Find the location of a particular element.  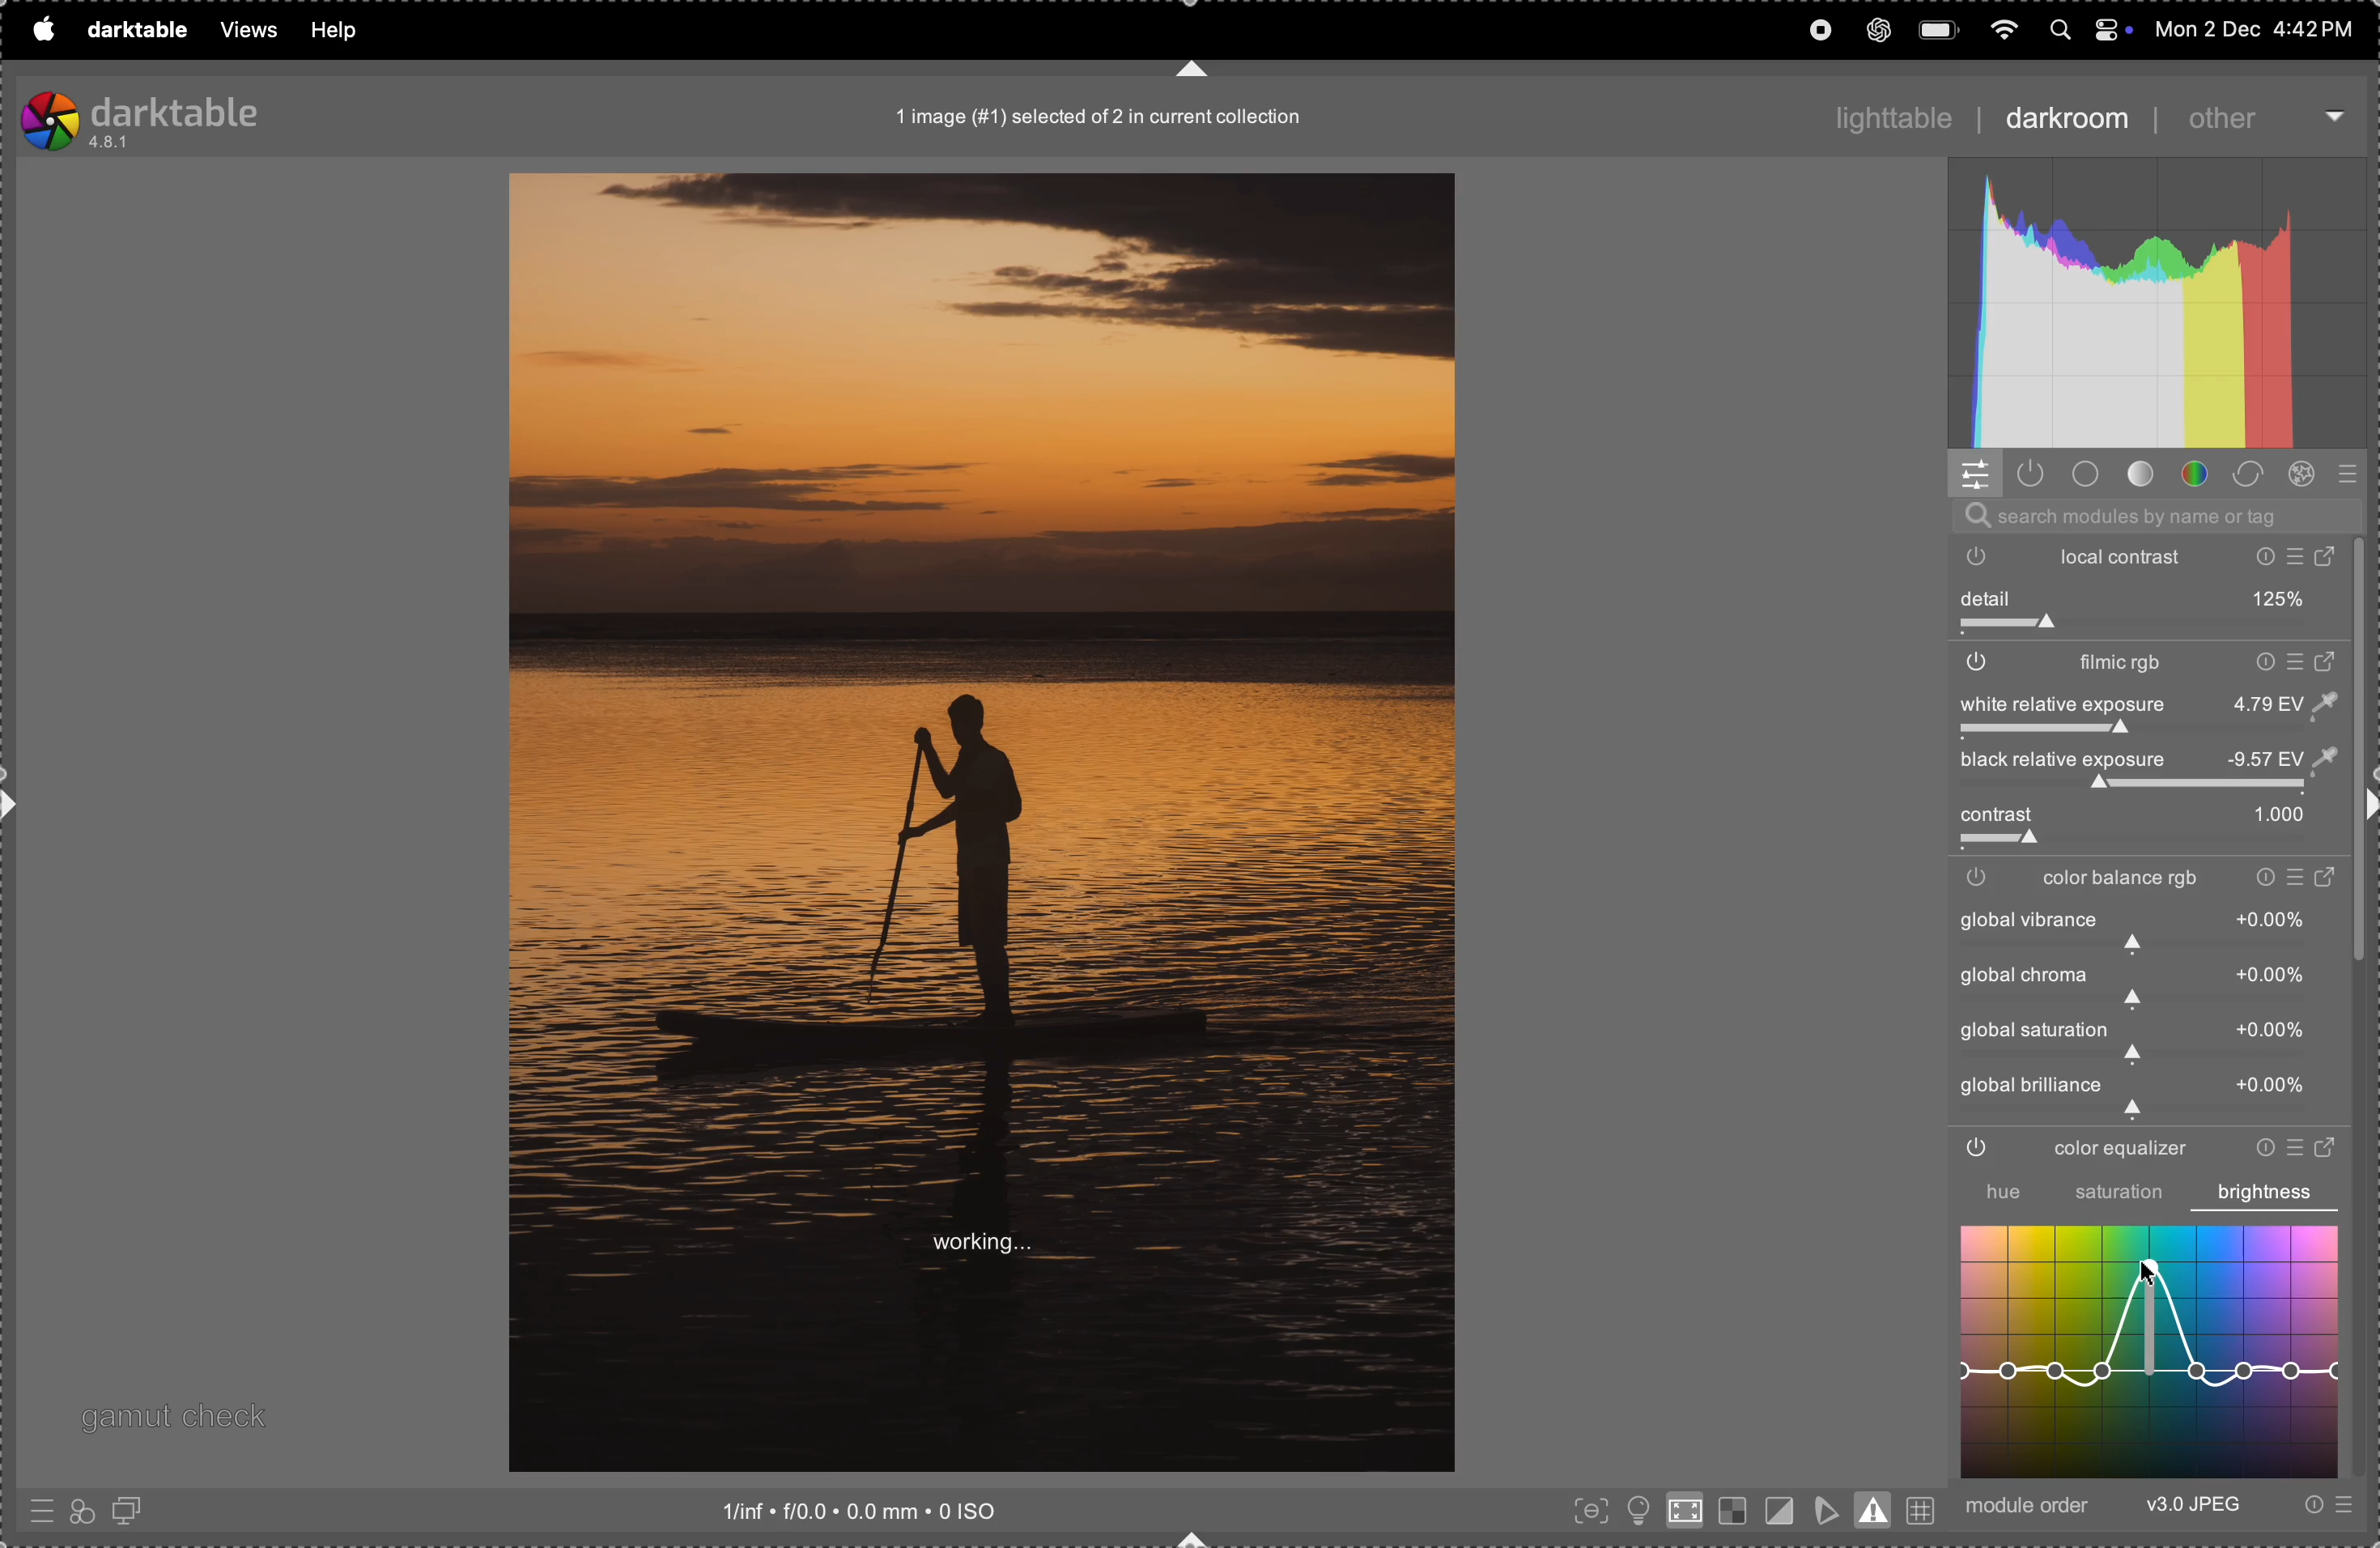

darktable is located at coordinates (131, 27).